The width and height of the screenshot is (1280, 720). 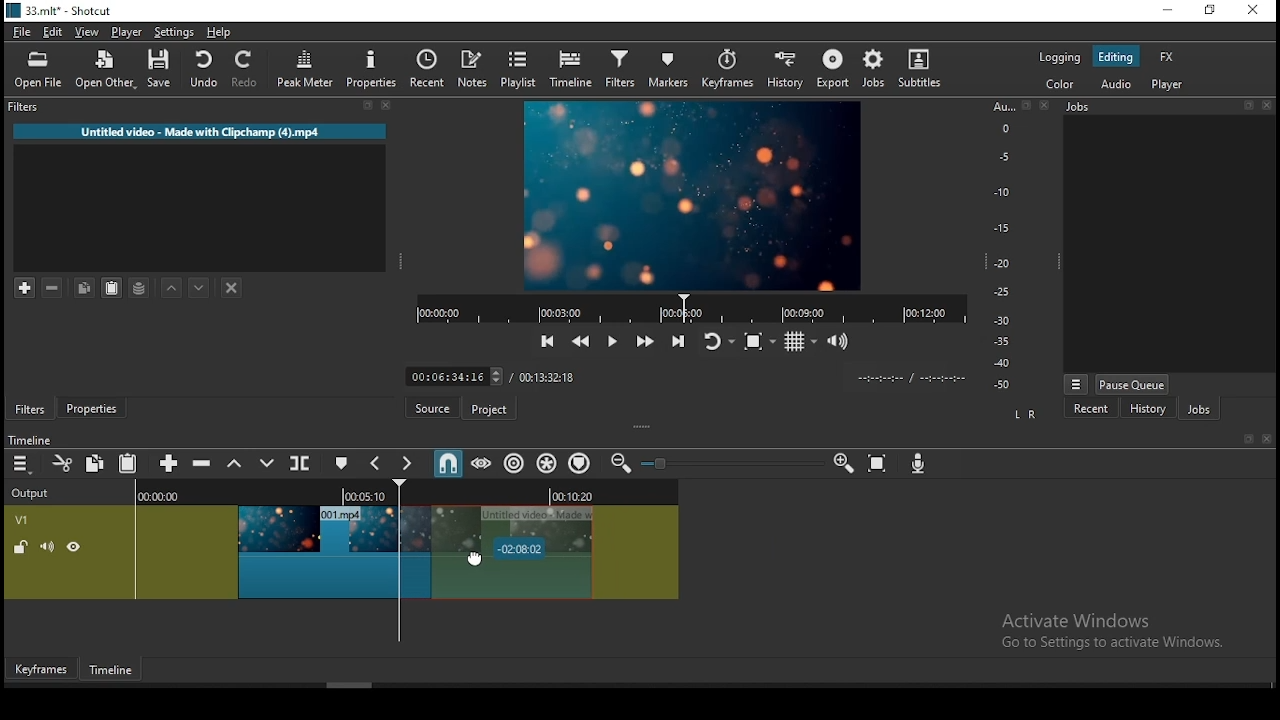 I want to click on show video volume control, so click(x=839, y=335).